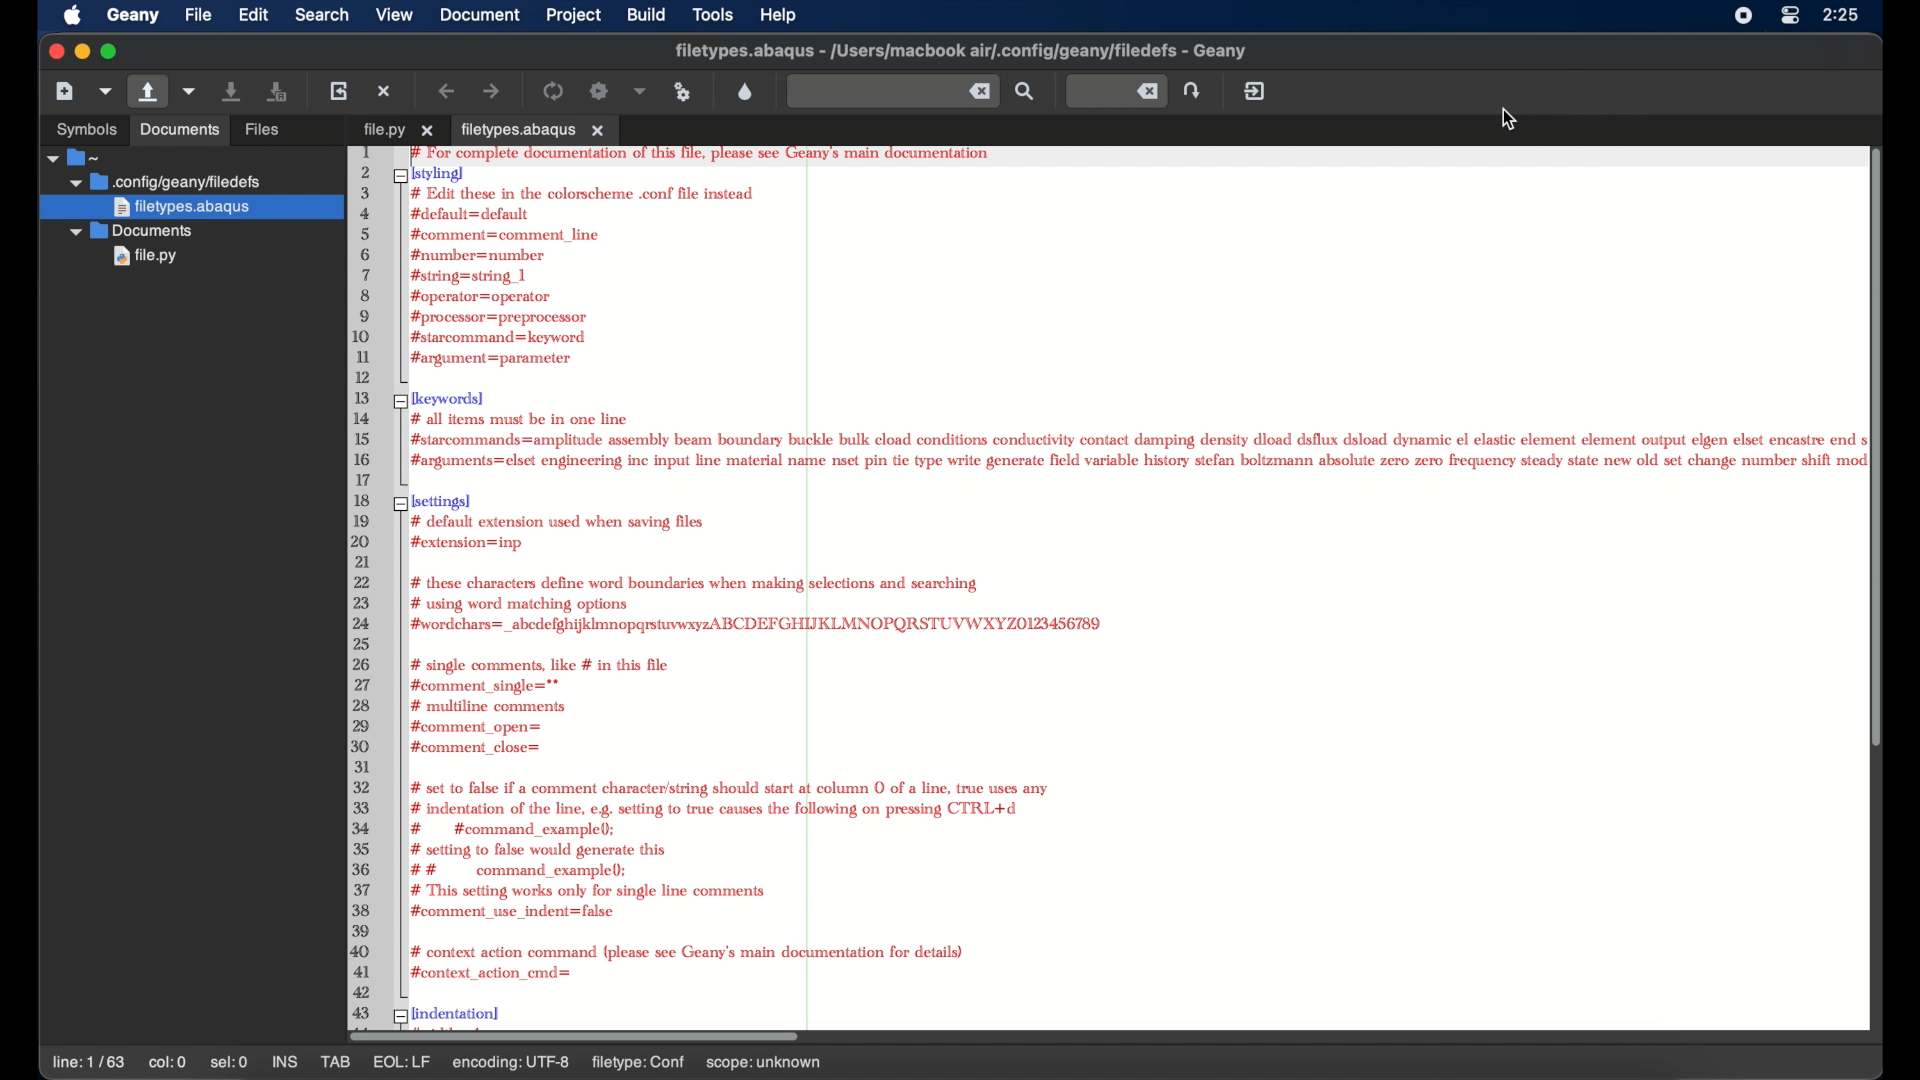  Describe the element at coordinates (1790, 15) in the screenshot. I see `control center` at that location.